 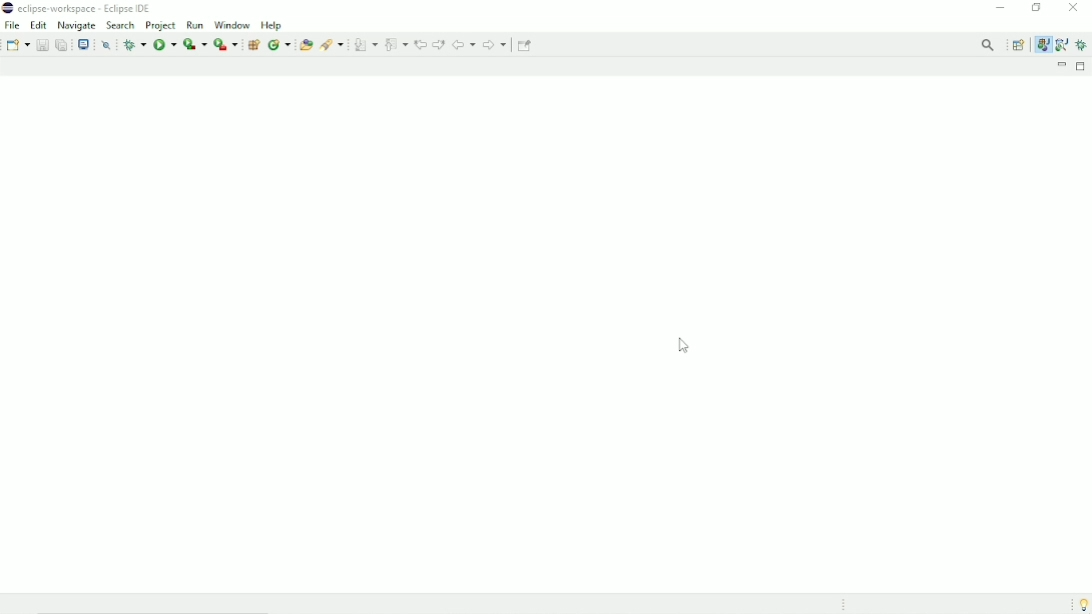 What do you see at coordinates (273, 25) in the screenshot?
I see `Help` at bounding box center [273, 25].